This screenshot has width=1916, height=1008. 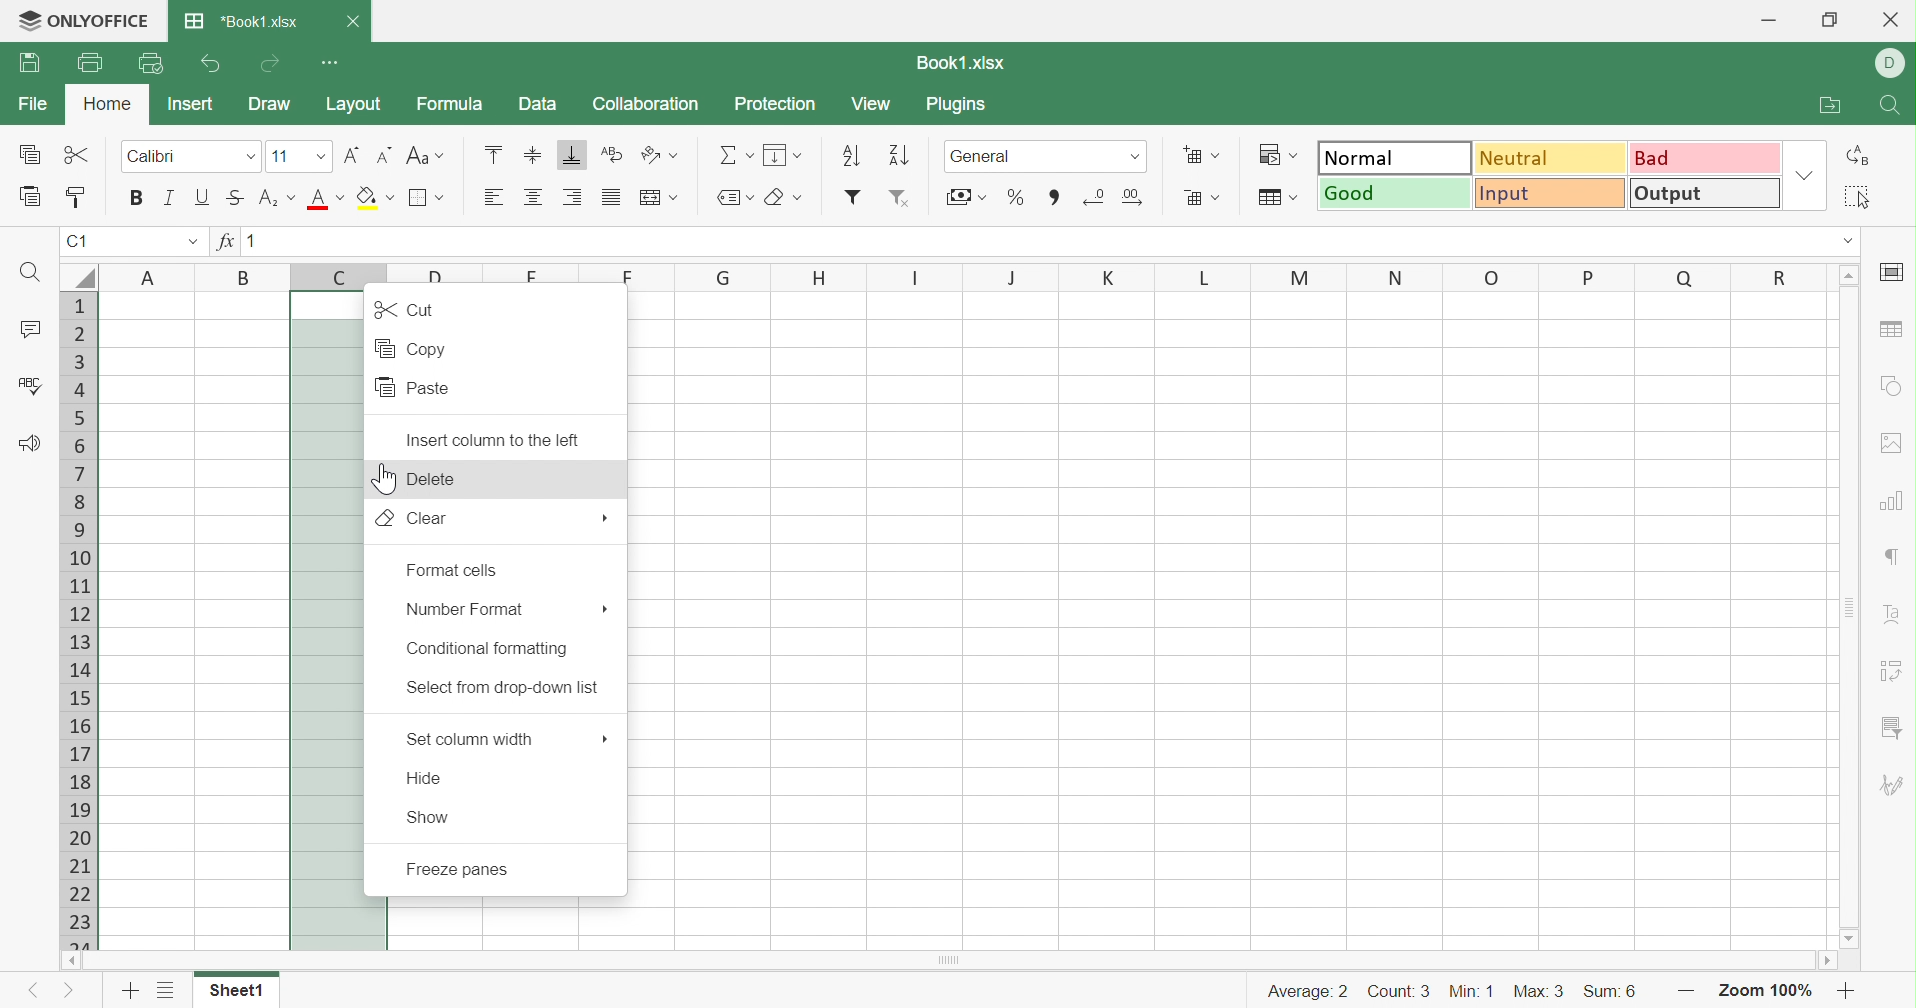 I want to click on Underline, so click(x=201, y=198).